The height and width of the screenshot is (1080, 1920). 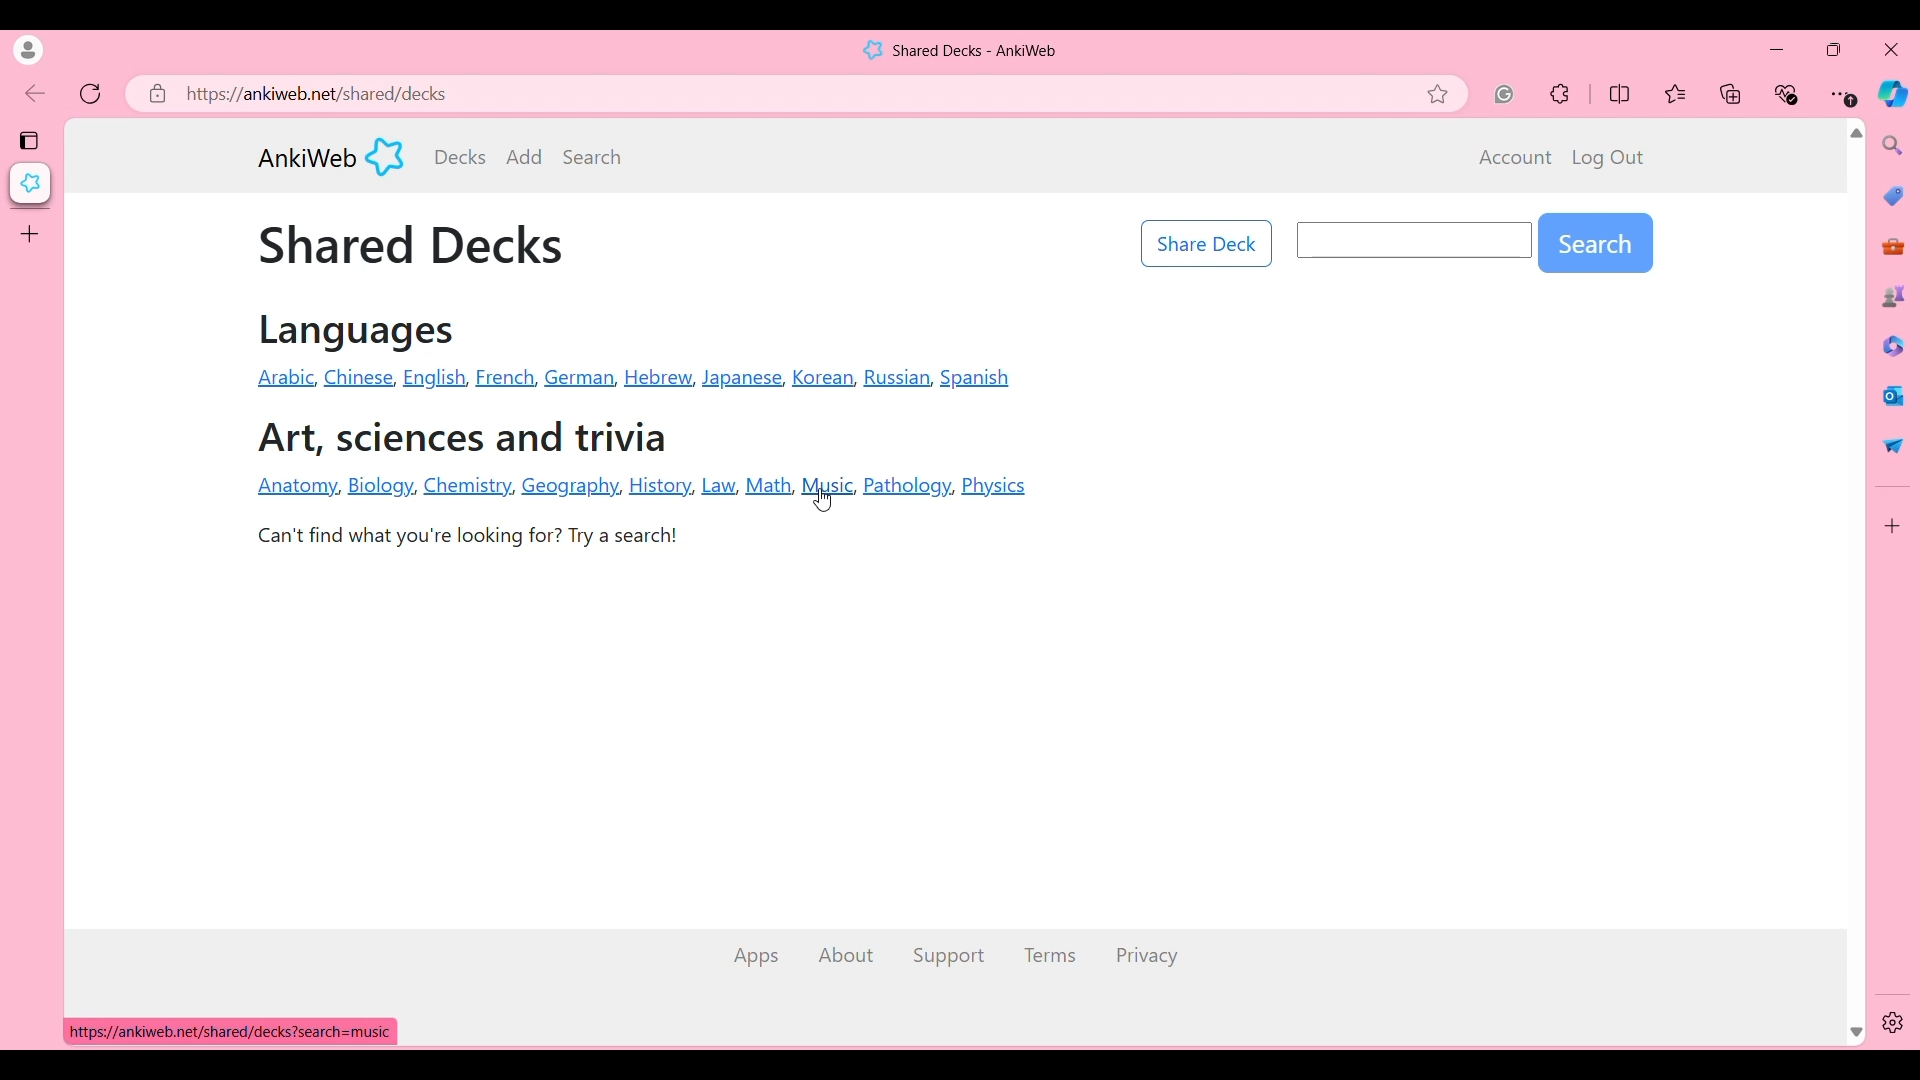 I want to click on Can't find what you're looking for? Try a search!, so click(x=476, y=537).